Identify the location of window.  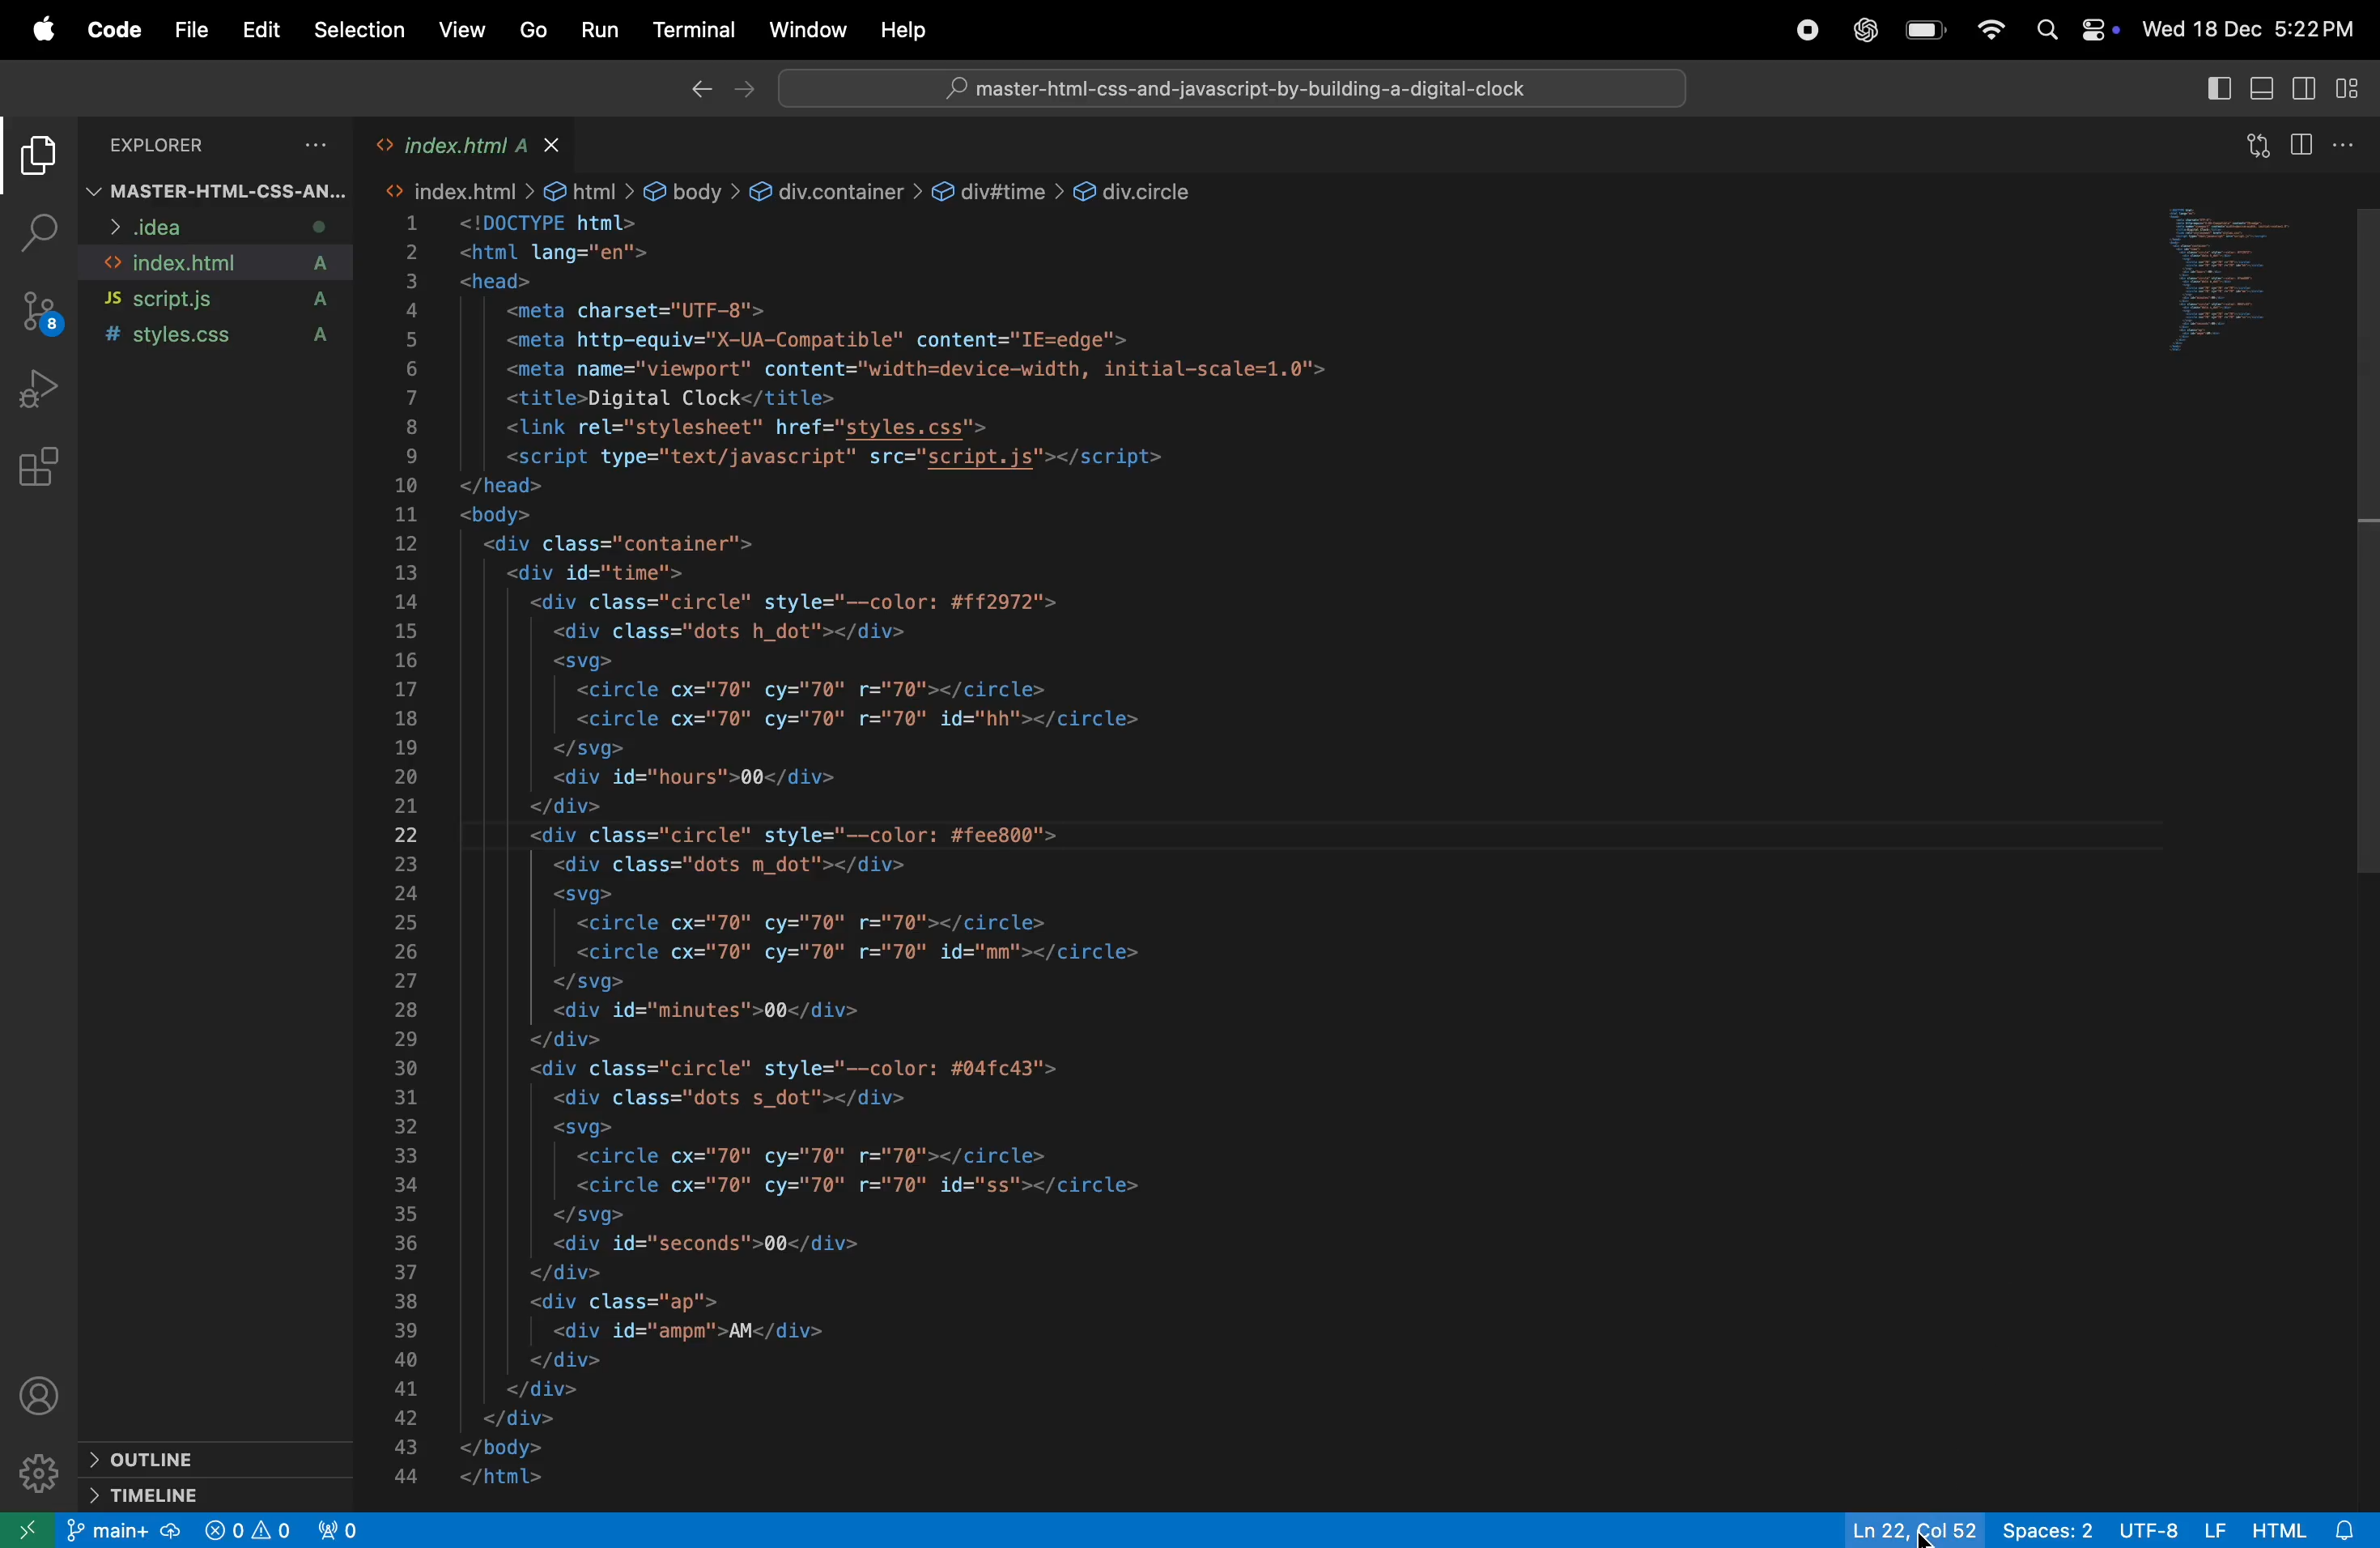
(808, 29).